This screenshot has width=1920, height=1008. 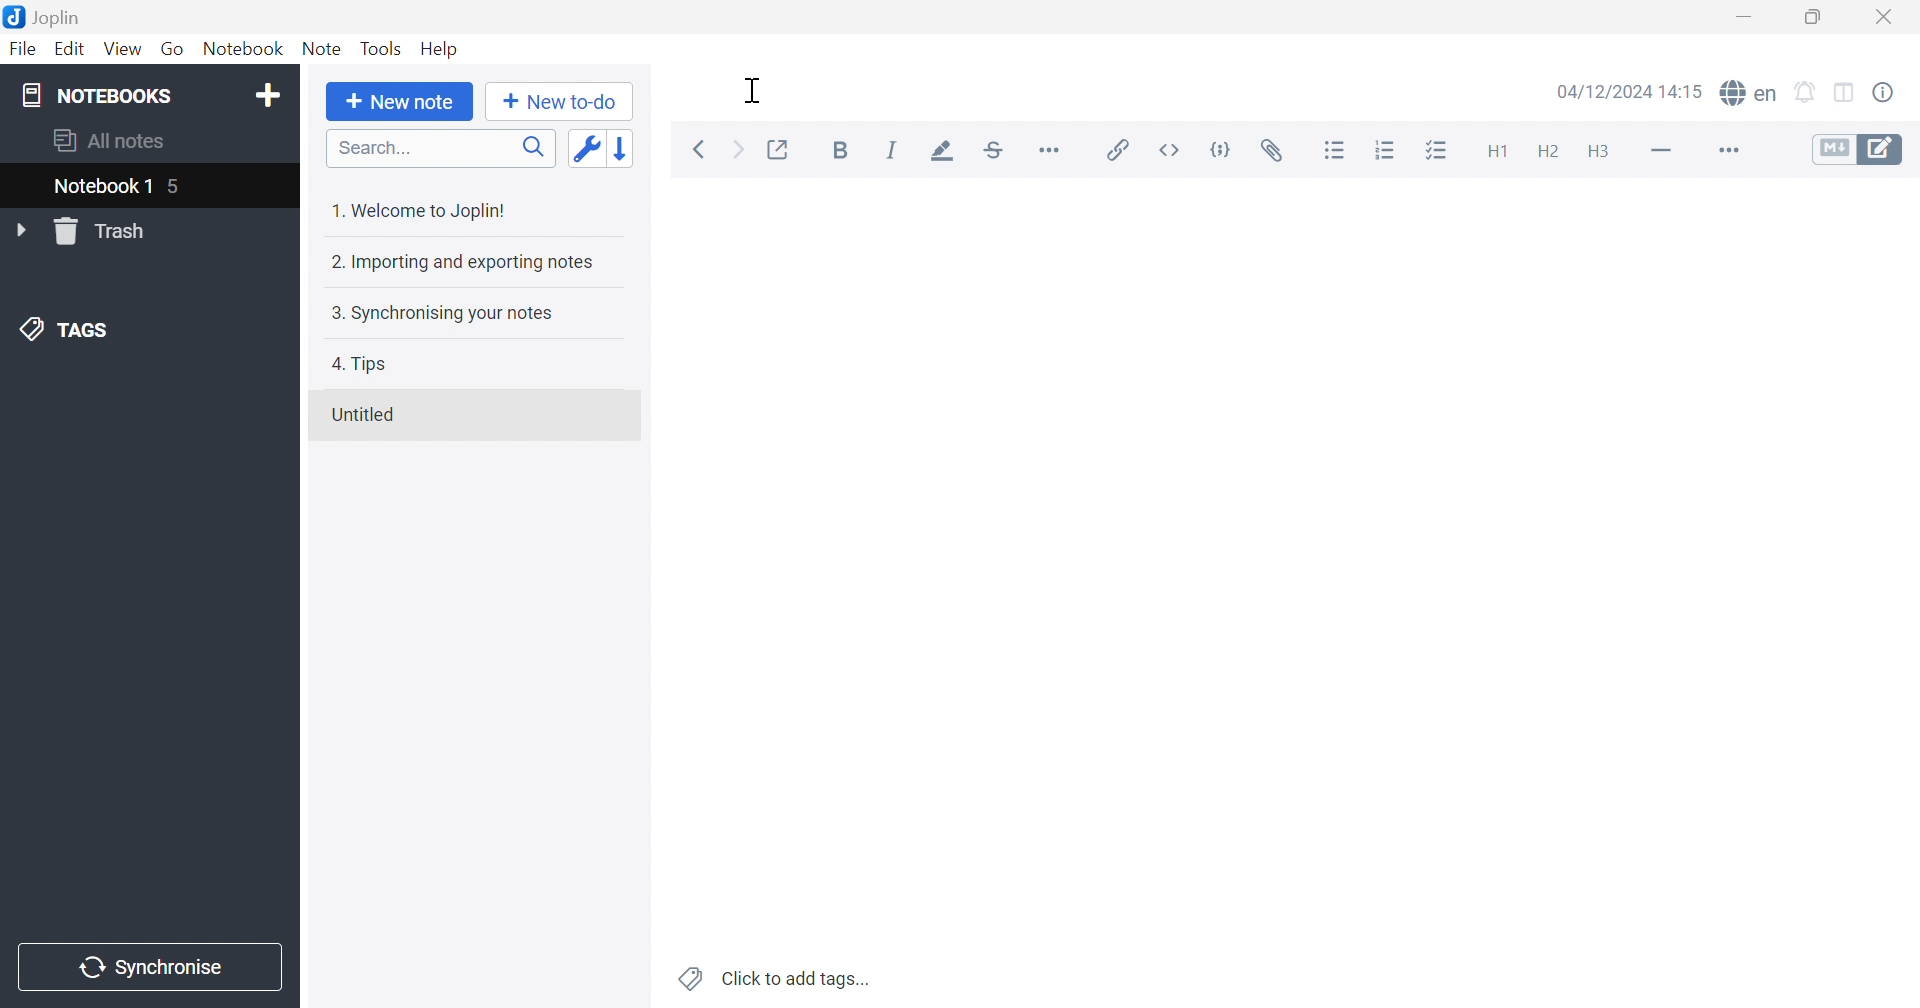 What do you see at coordinates (995, 151) in the screenshot?
I see `Strikethrough` at bounding box center [995, 151].